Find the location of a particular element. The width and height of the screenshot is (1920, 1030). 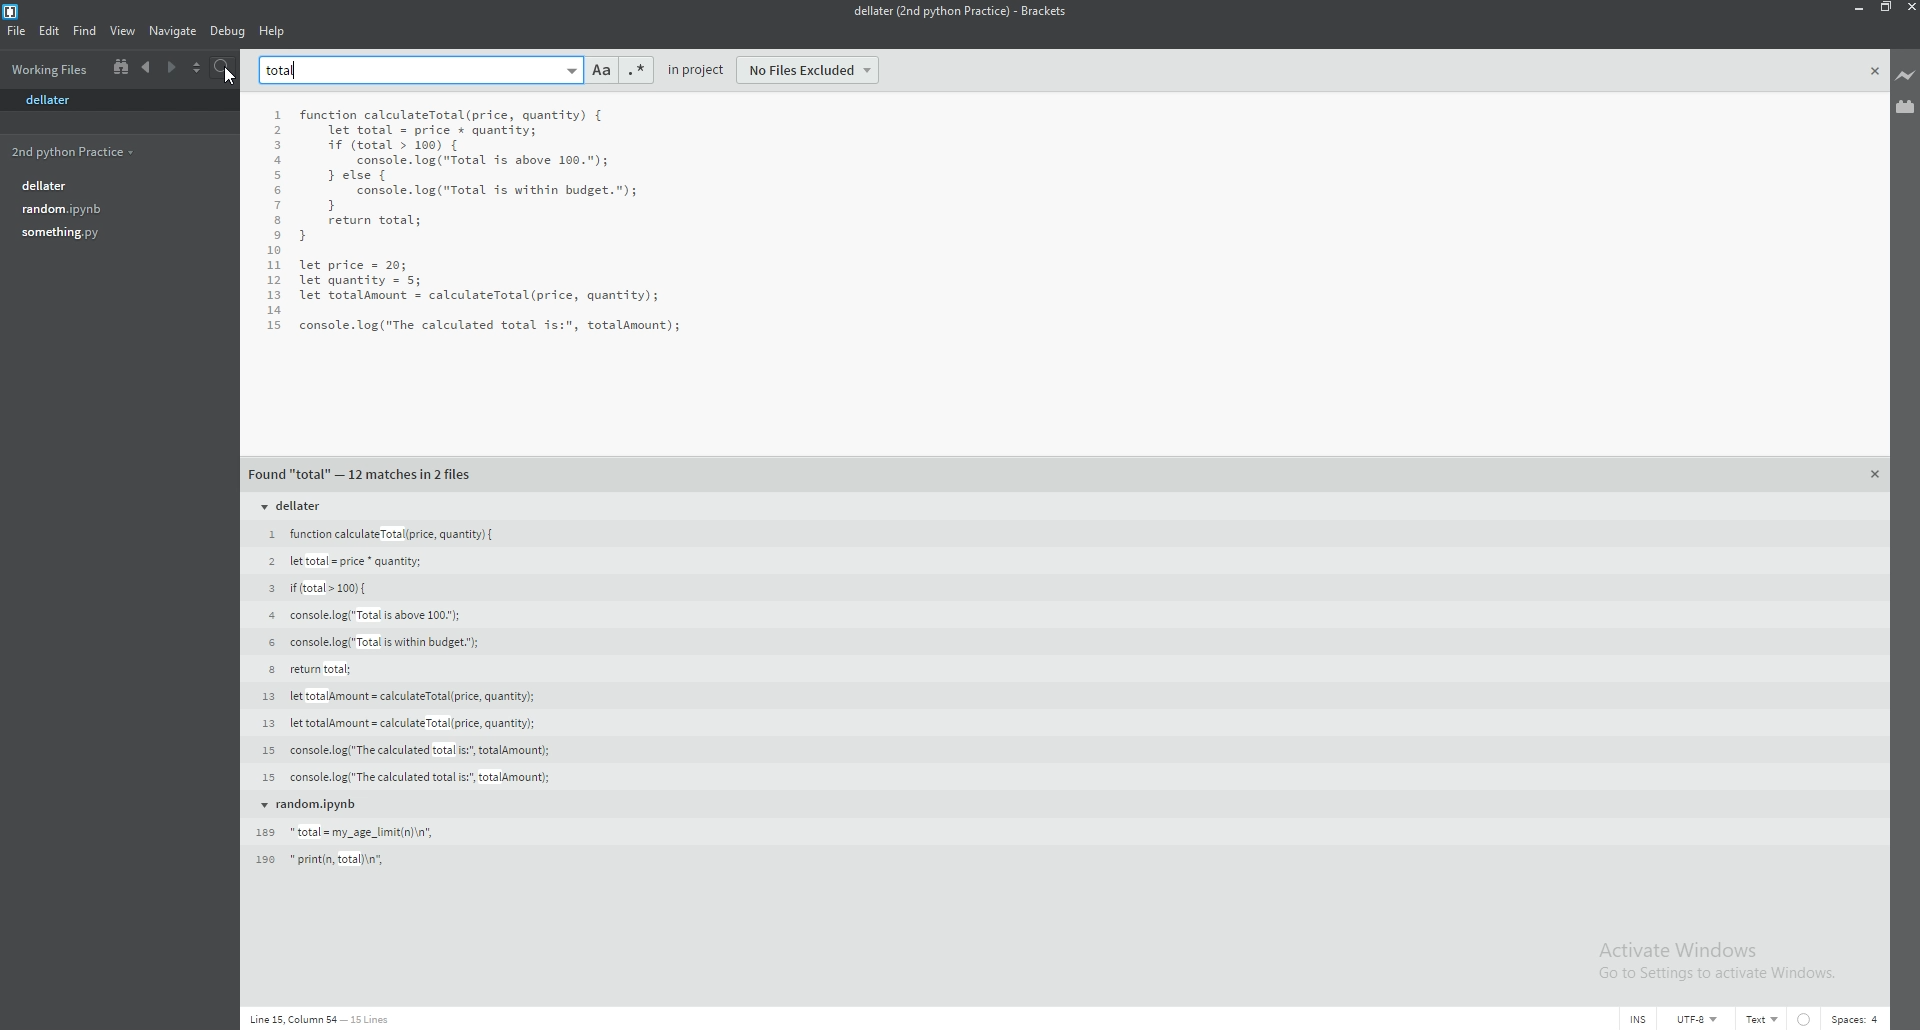

select is located at coordinates (197, 69).